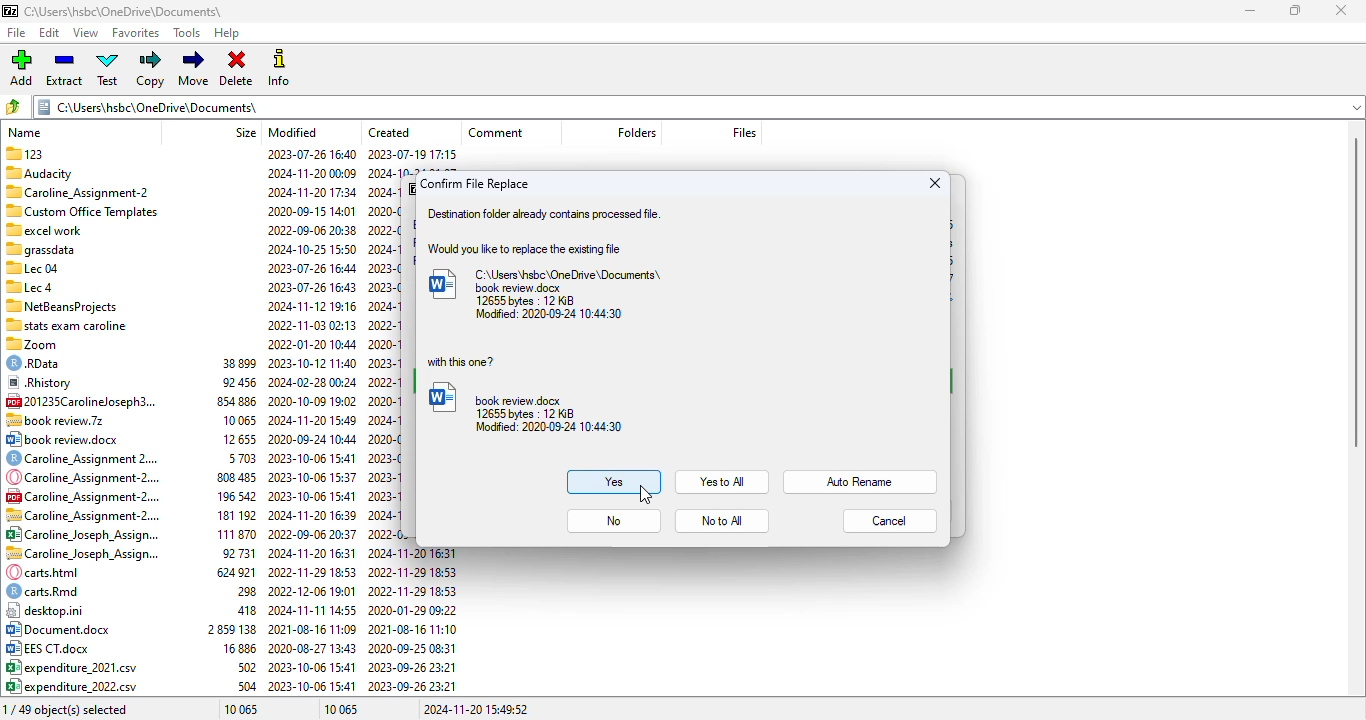  What do you see at coordinates (83, 400) in the screenshot?
I see `[4 201235Carolineloseph3.` at bounding box center [83, 400].